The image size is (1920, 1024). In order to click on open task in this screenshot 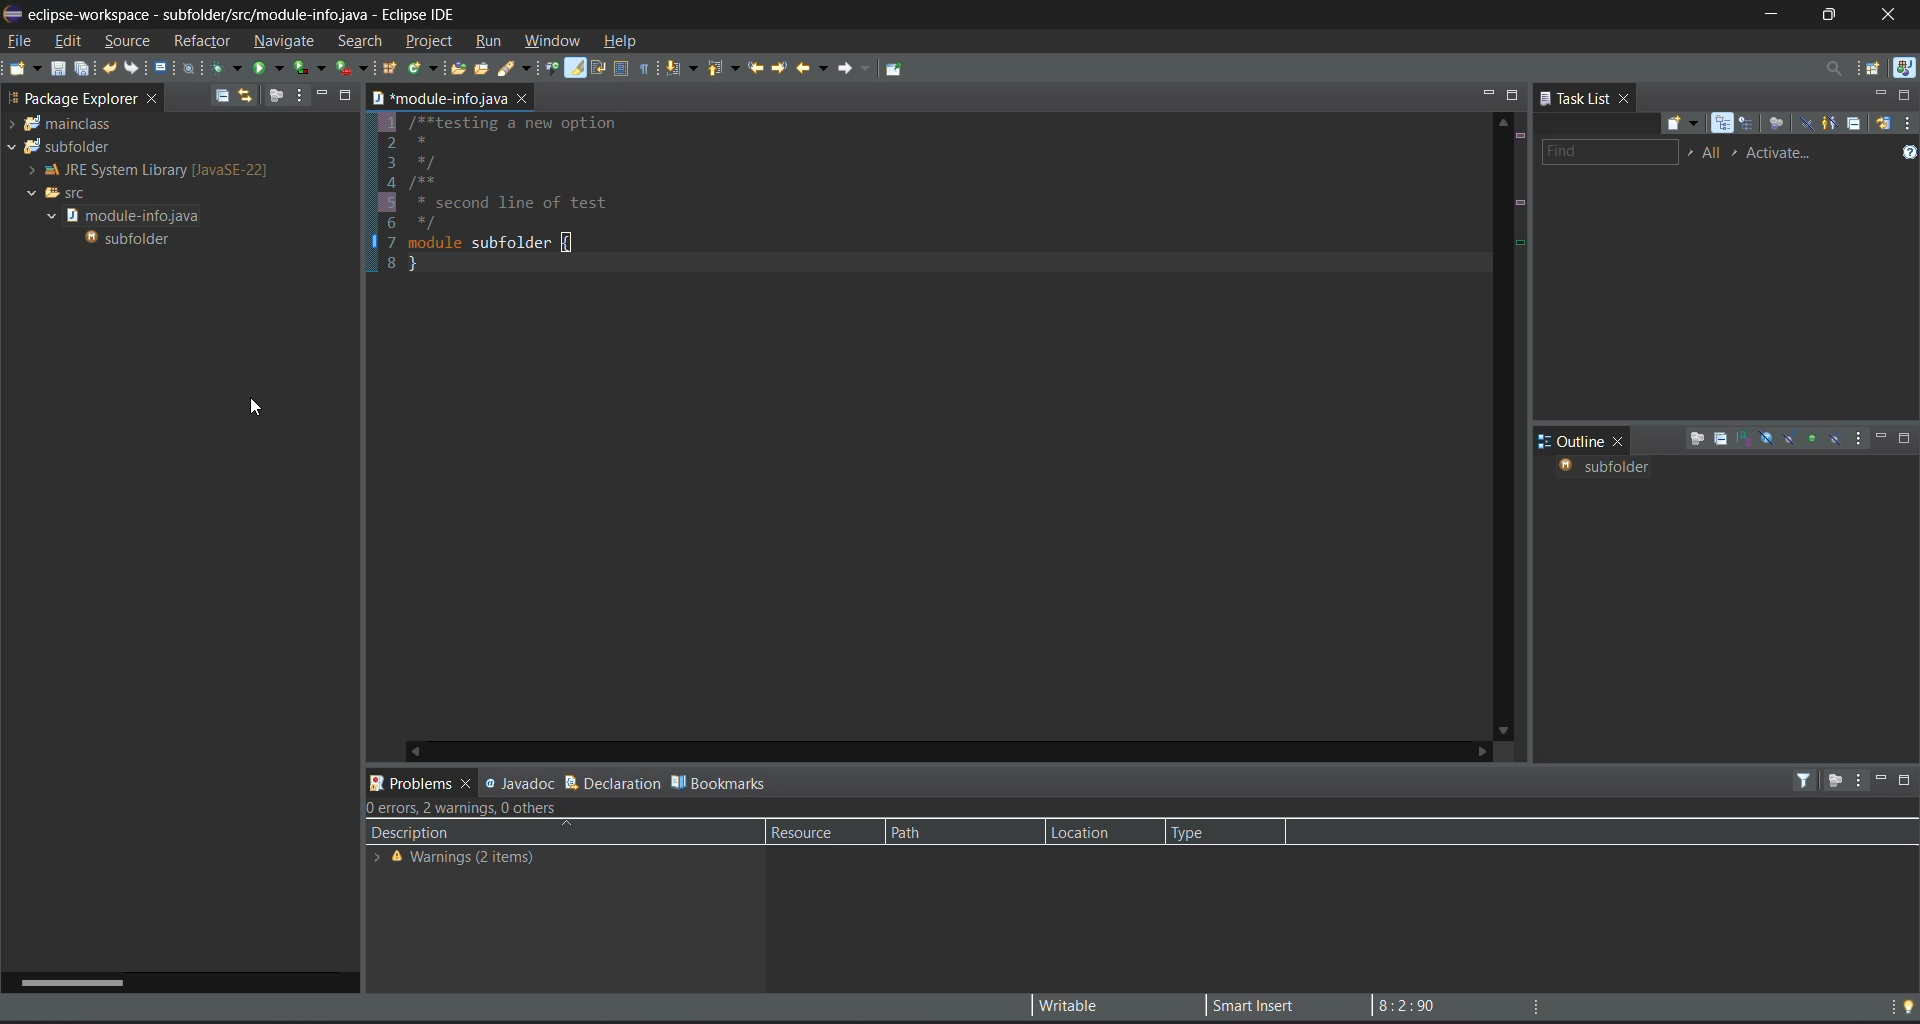, I will do `click(486, 72)`.